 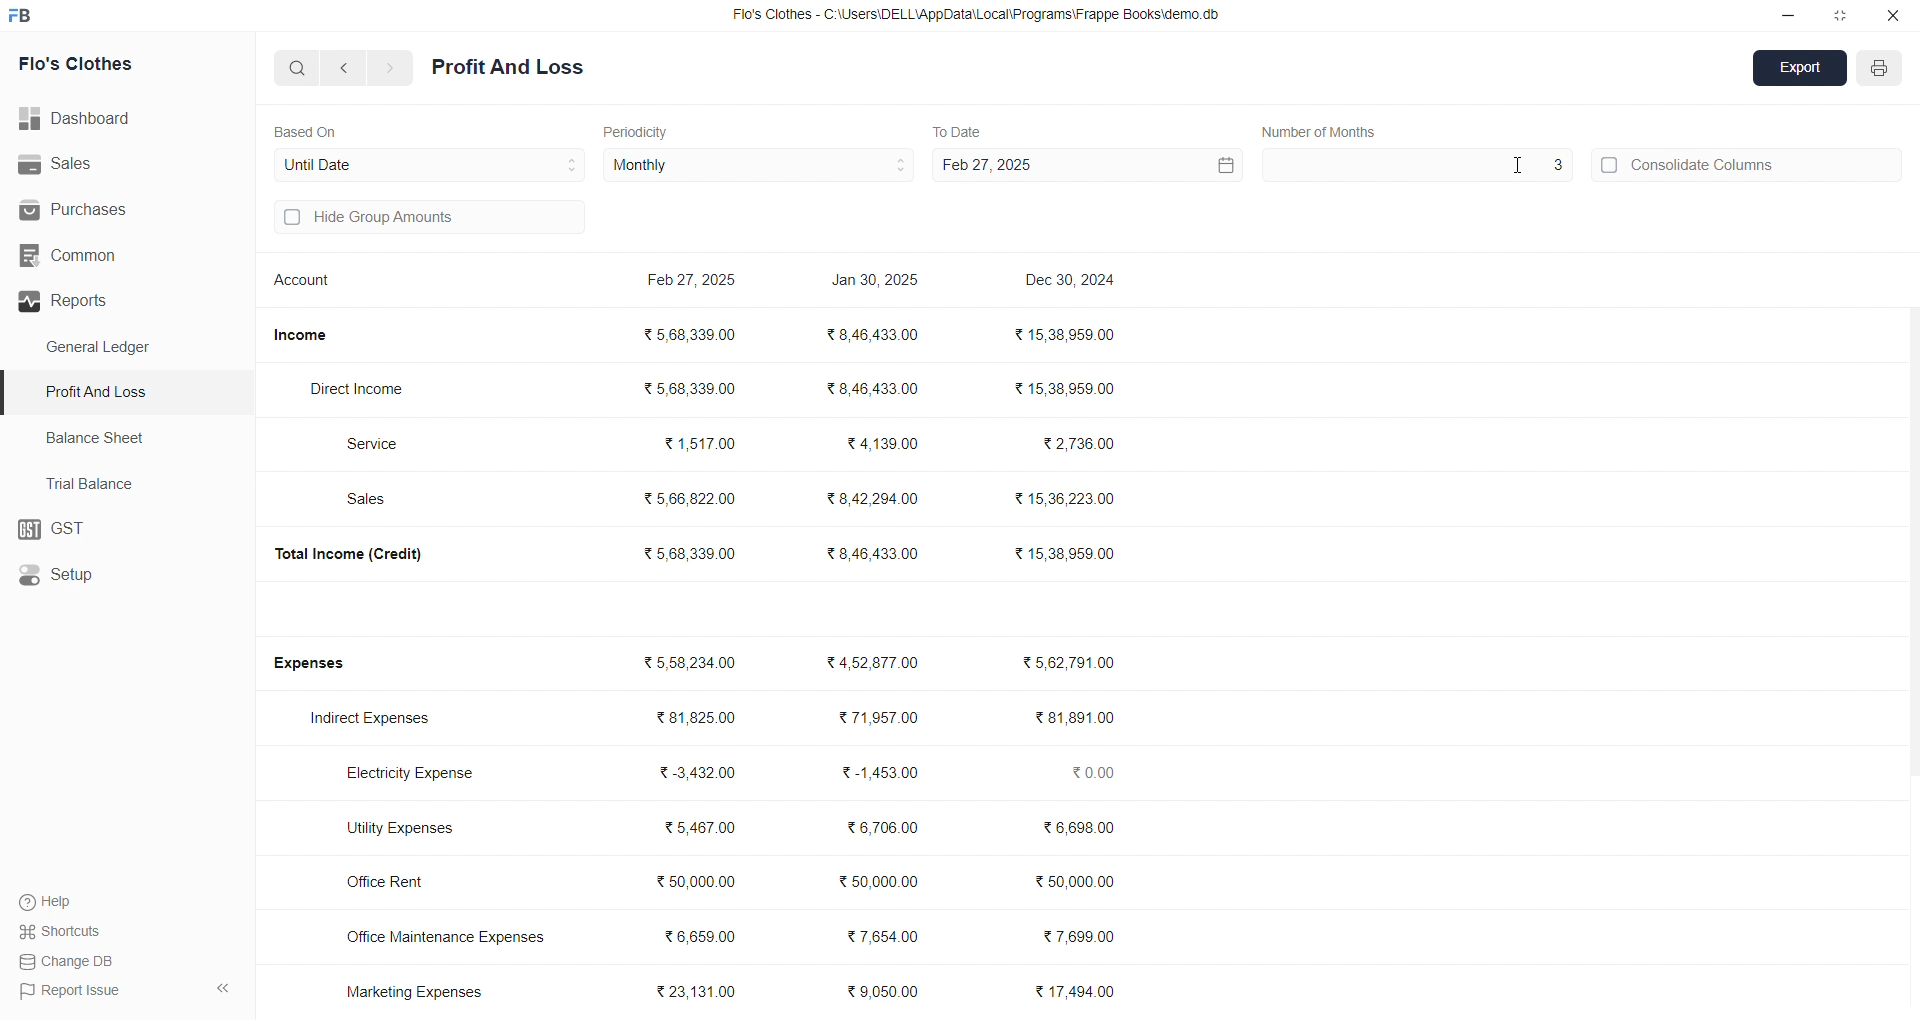 I want to click on Number of Quarters, so click(x=1325, y=131).